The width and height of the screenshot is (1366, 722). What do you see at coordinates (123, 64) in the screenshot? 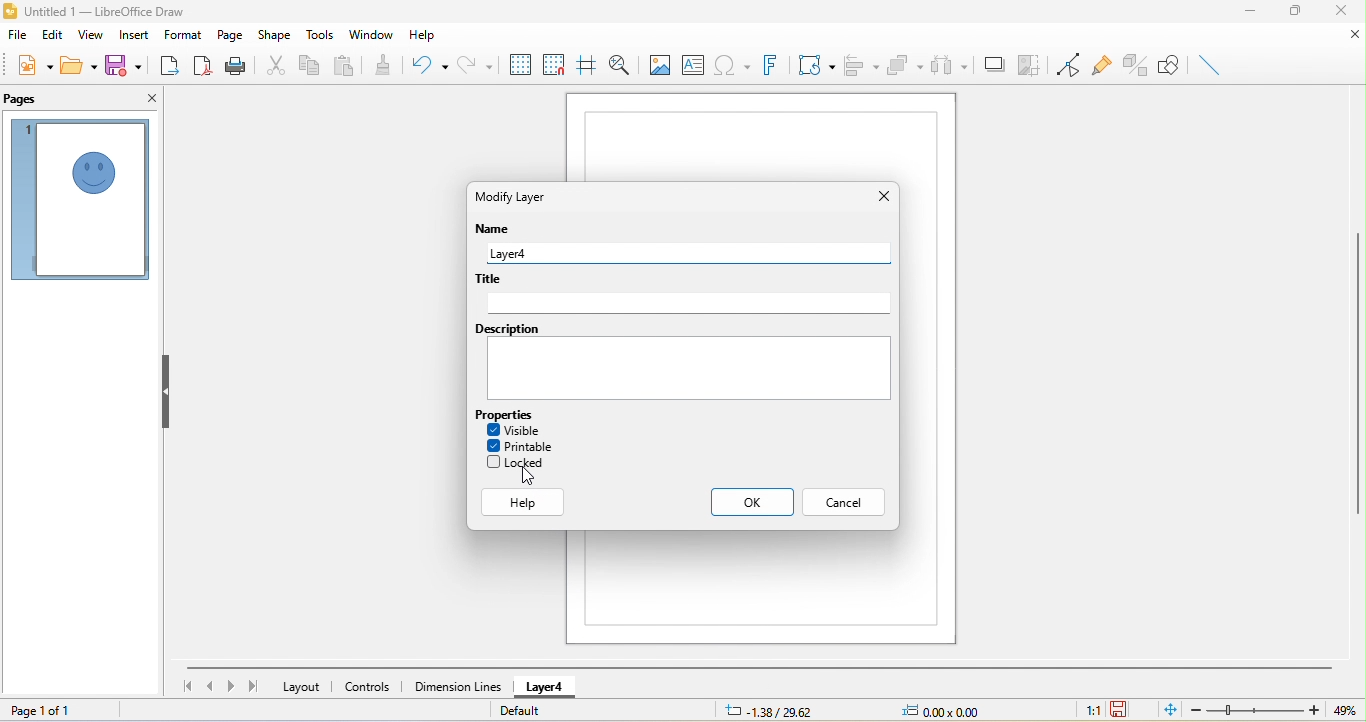
I see `save` at bounding box center [123, 64].